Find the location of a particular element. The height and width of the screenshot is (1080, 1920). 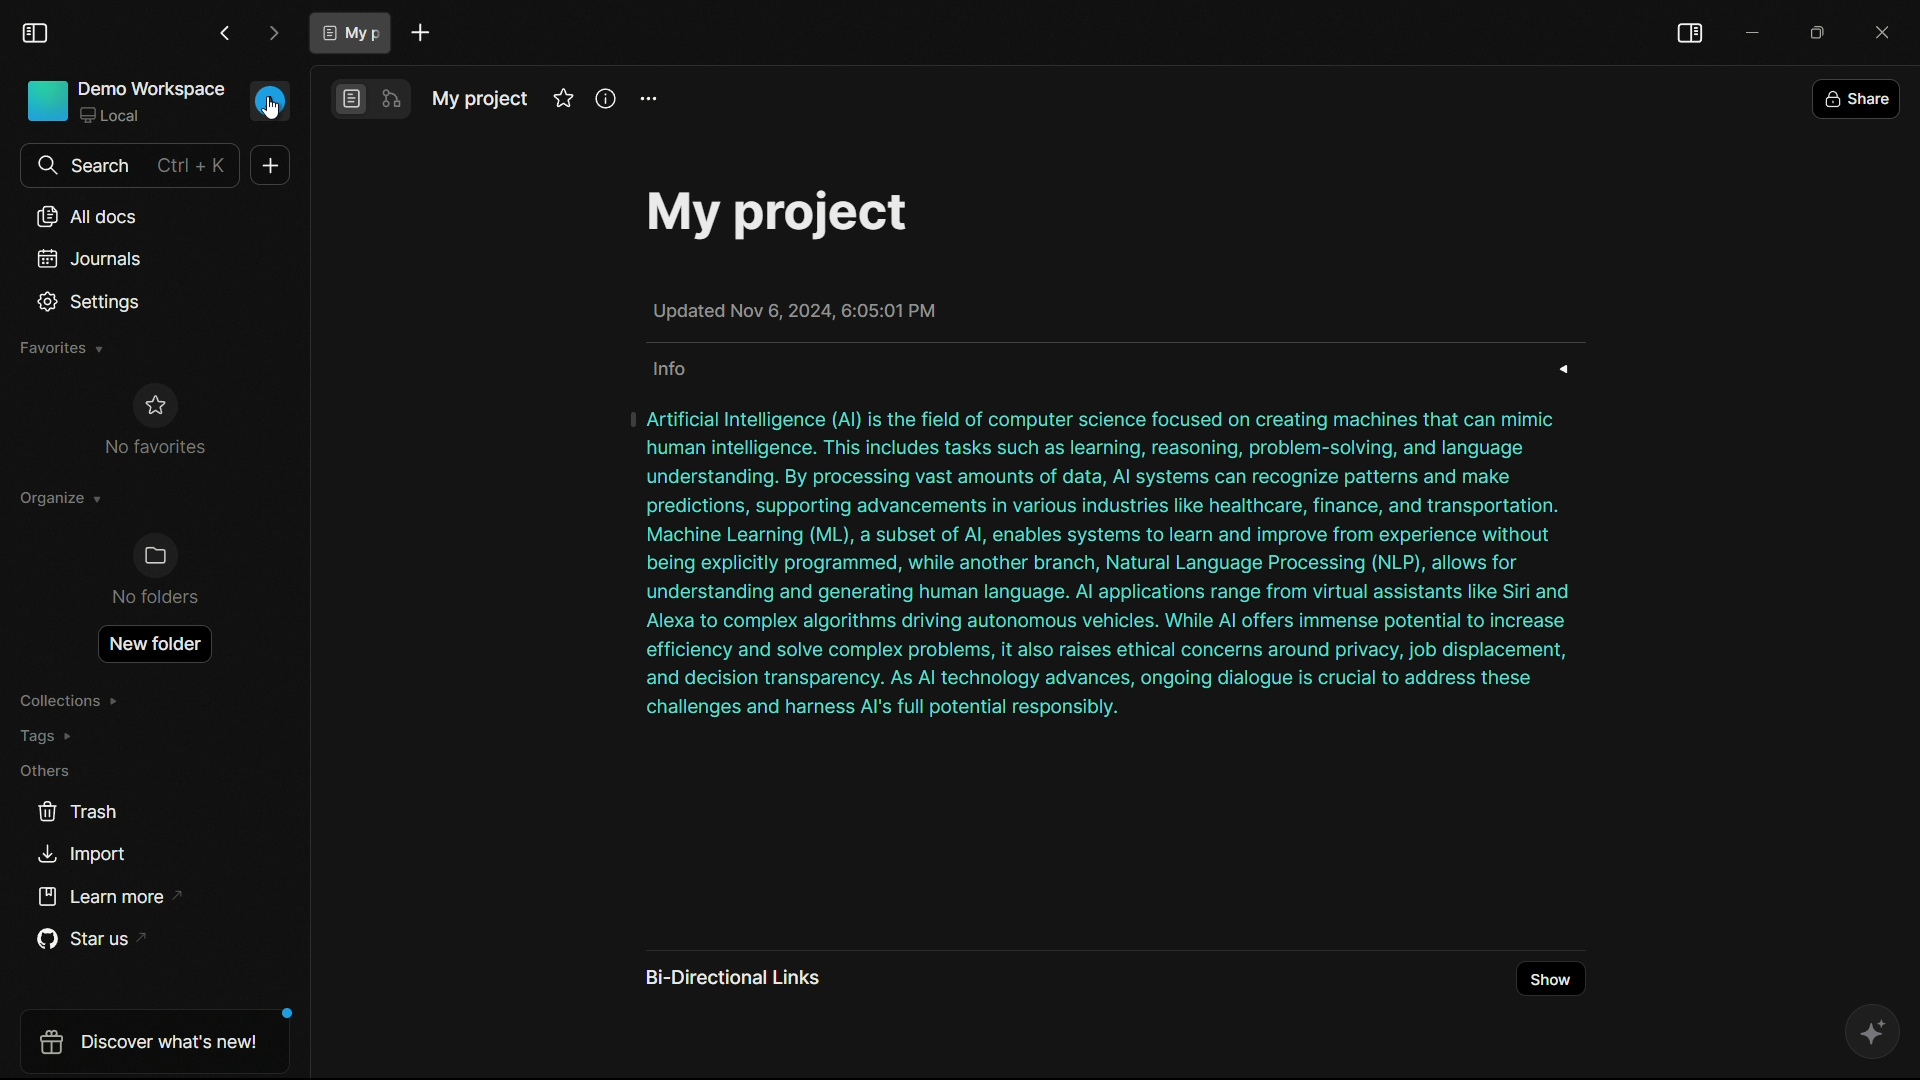

import is located at coordinates (81, 854).